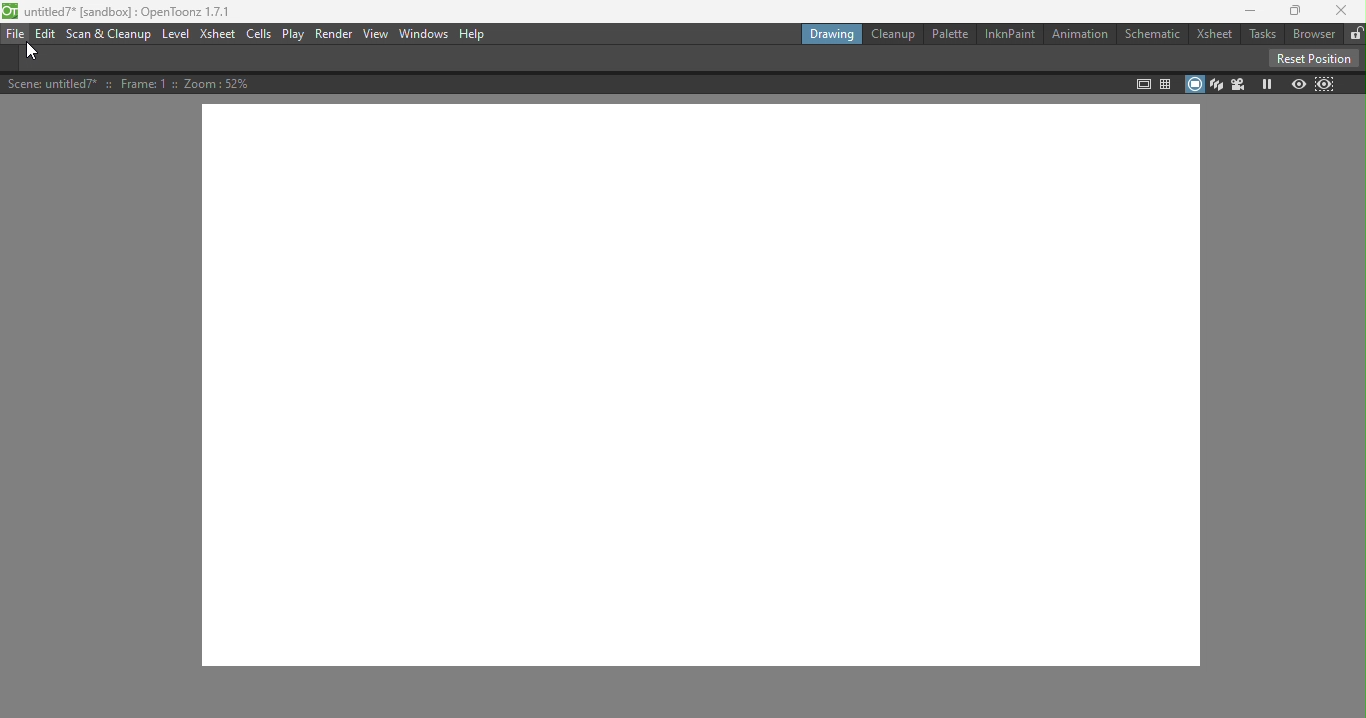 This screenshot has height=718, width=1366. What do you see at coordinates (1266, 85) in the screenshot?
I see `Freeze` at bounding box center [1266, 85].